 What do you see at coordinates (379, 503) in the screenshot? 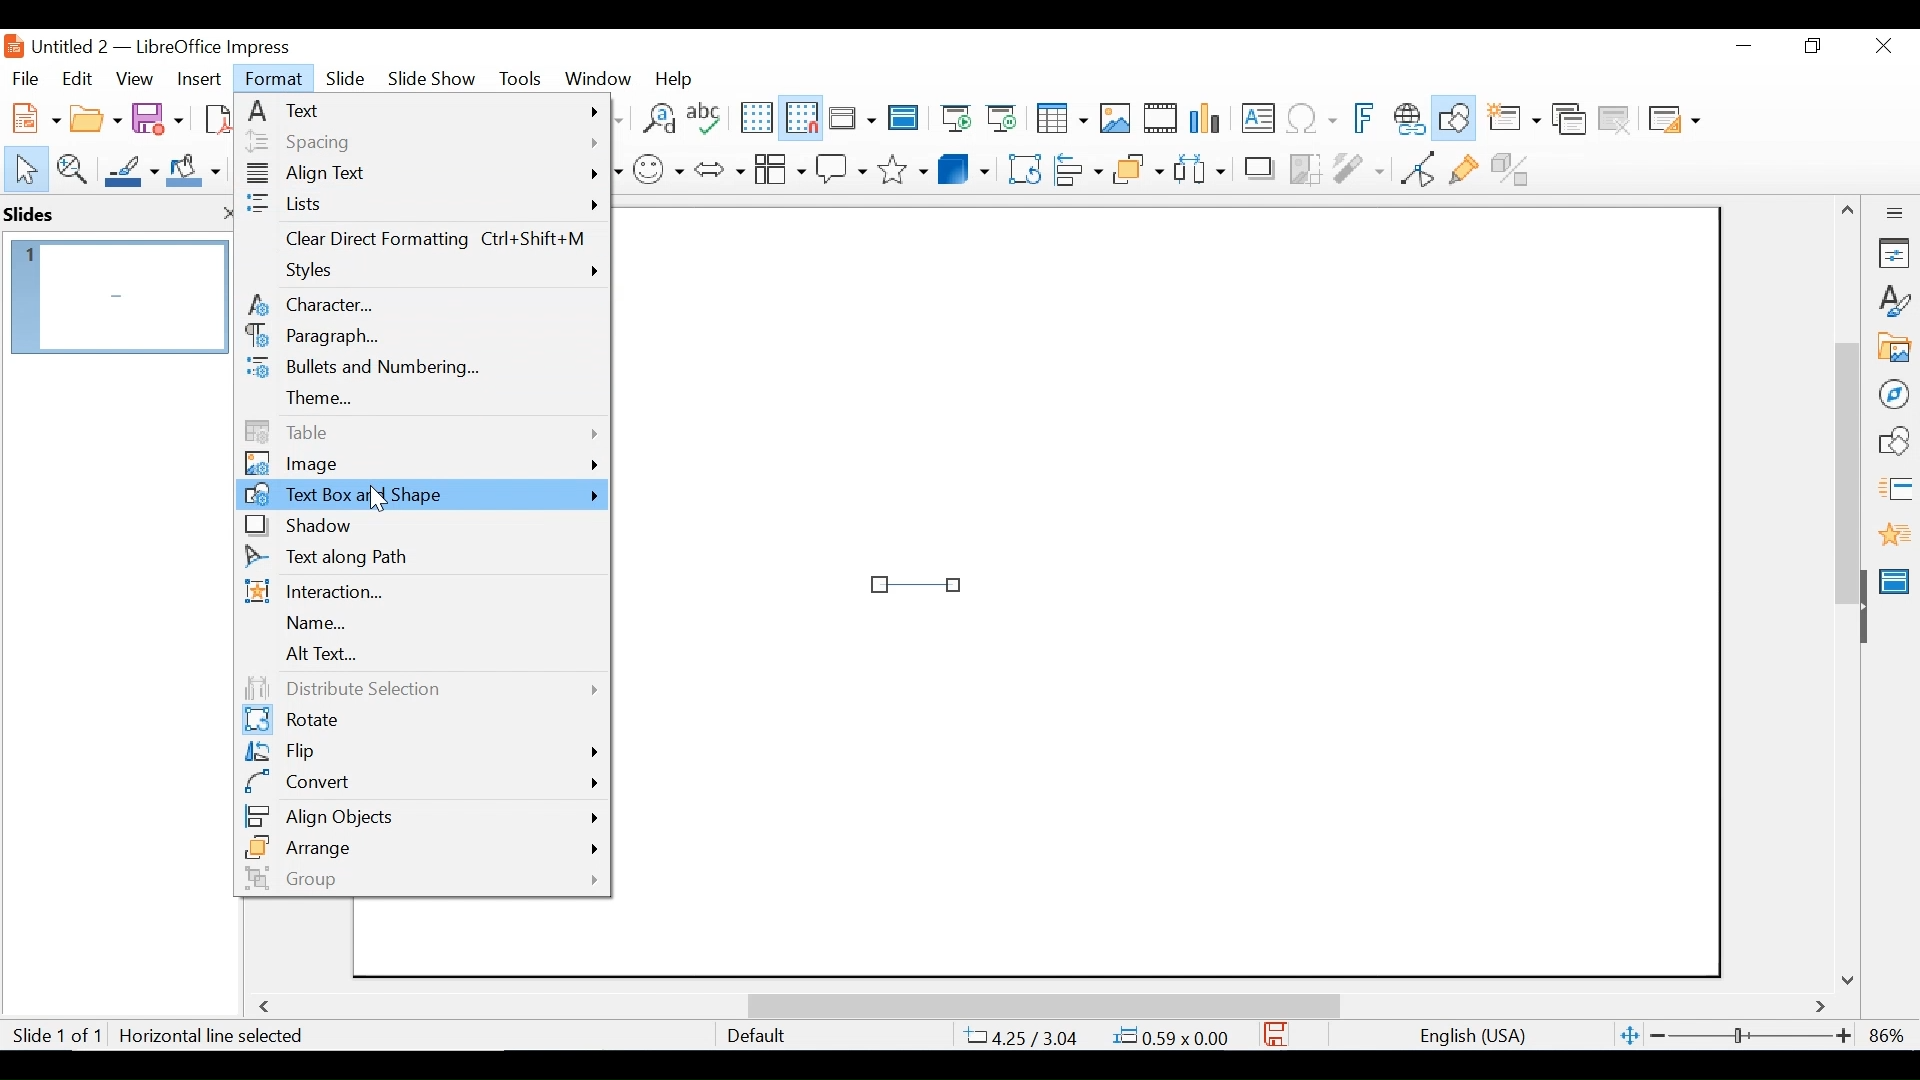
I see `Cursor` at bounding box center [379, 503].